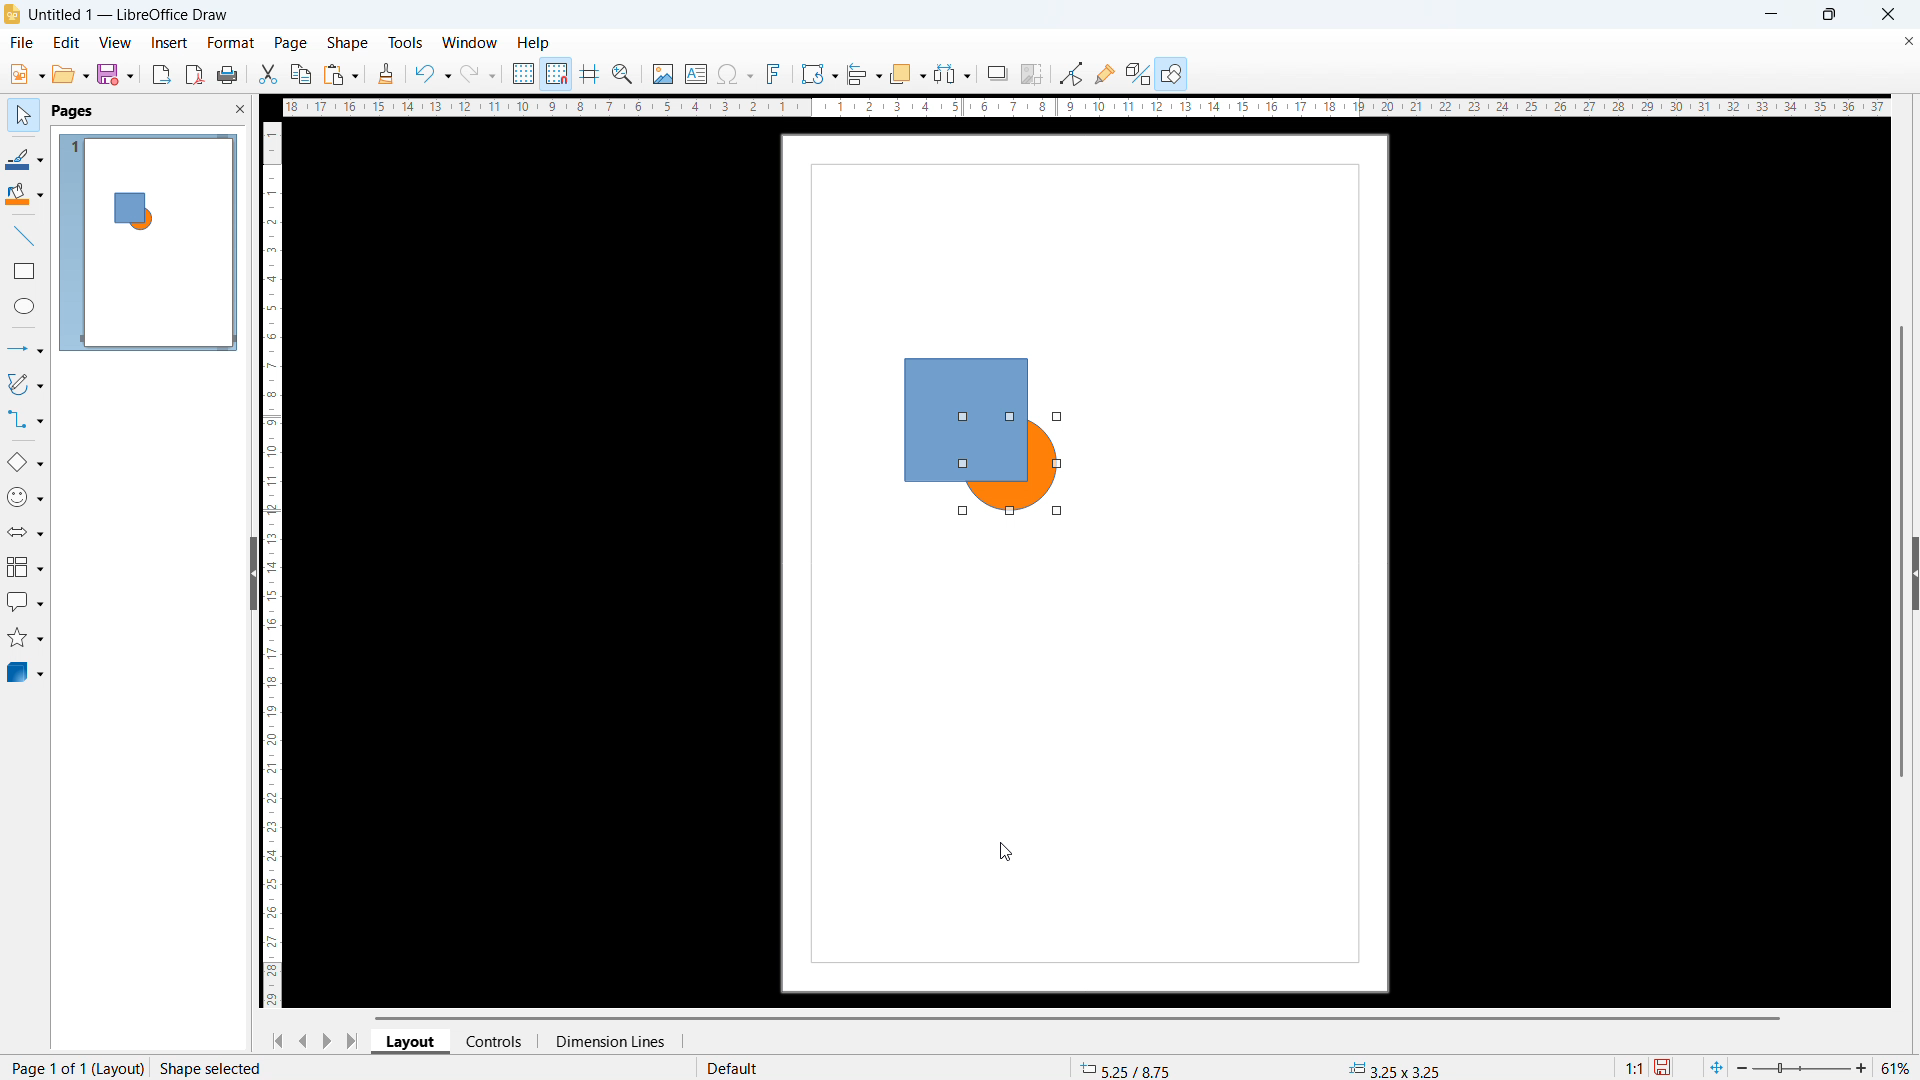  I want to click on file , so click(23, 43).